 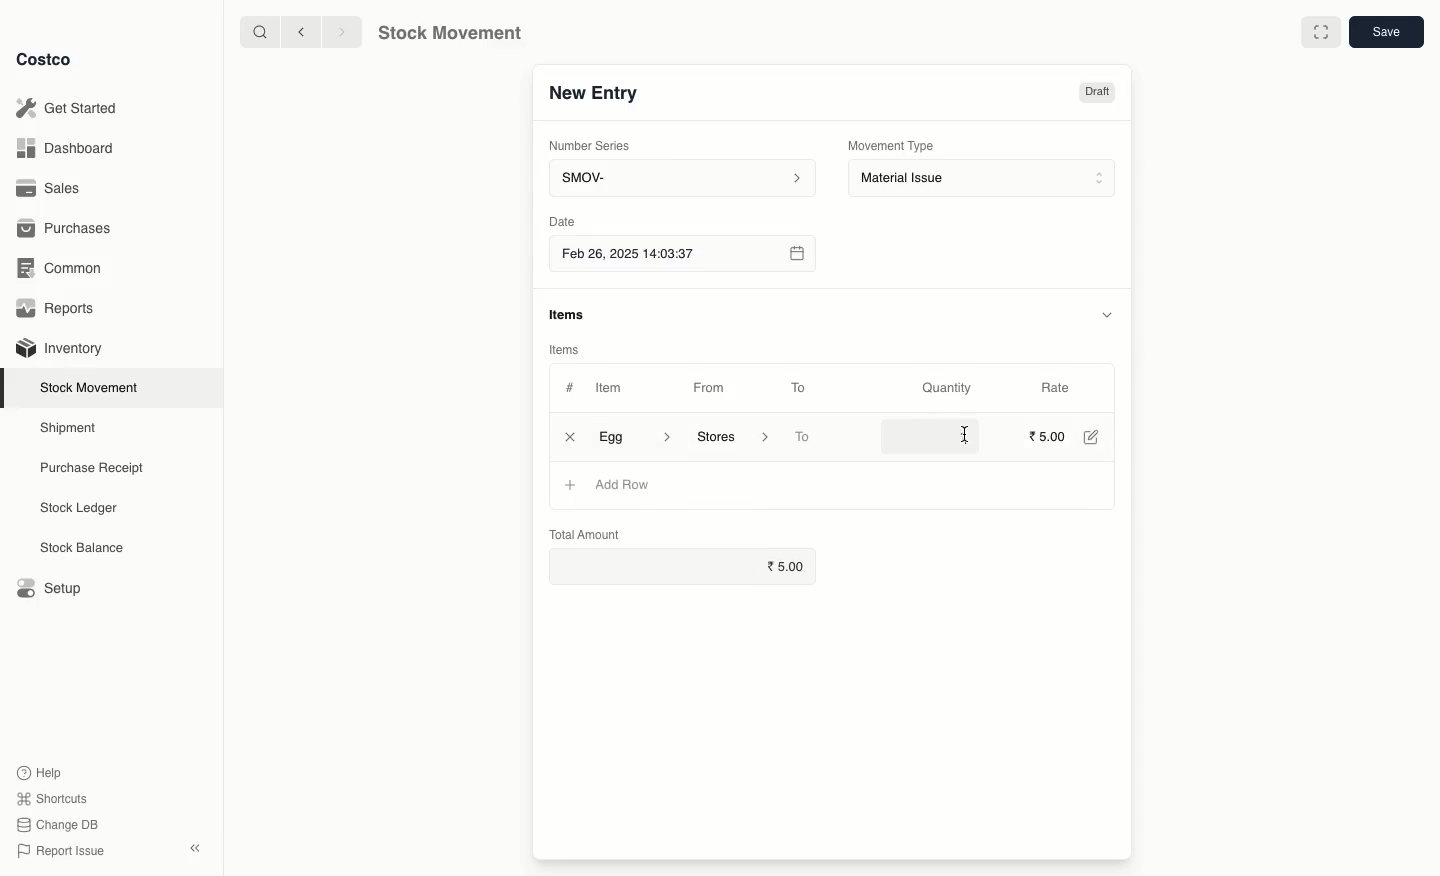 What do you see at coordinates (93, 387) in the screenshot?
I see `Stock Movement` at bounding box center [93, 387].